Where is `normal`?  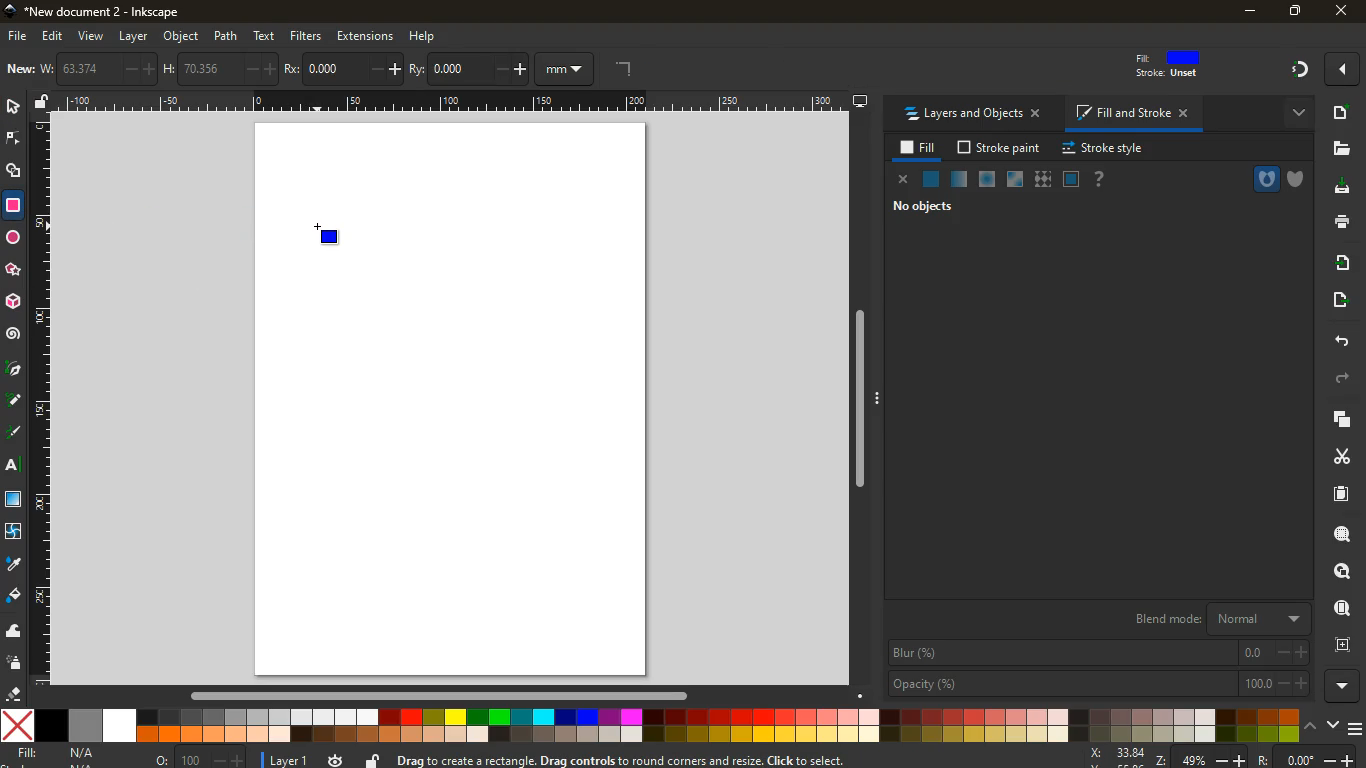 normal is located at coordinates (930, 179).